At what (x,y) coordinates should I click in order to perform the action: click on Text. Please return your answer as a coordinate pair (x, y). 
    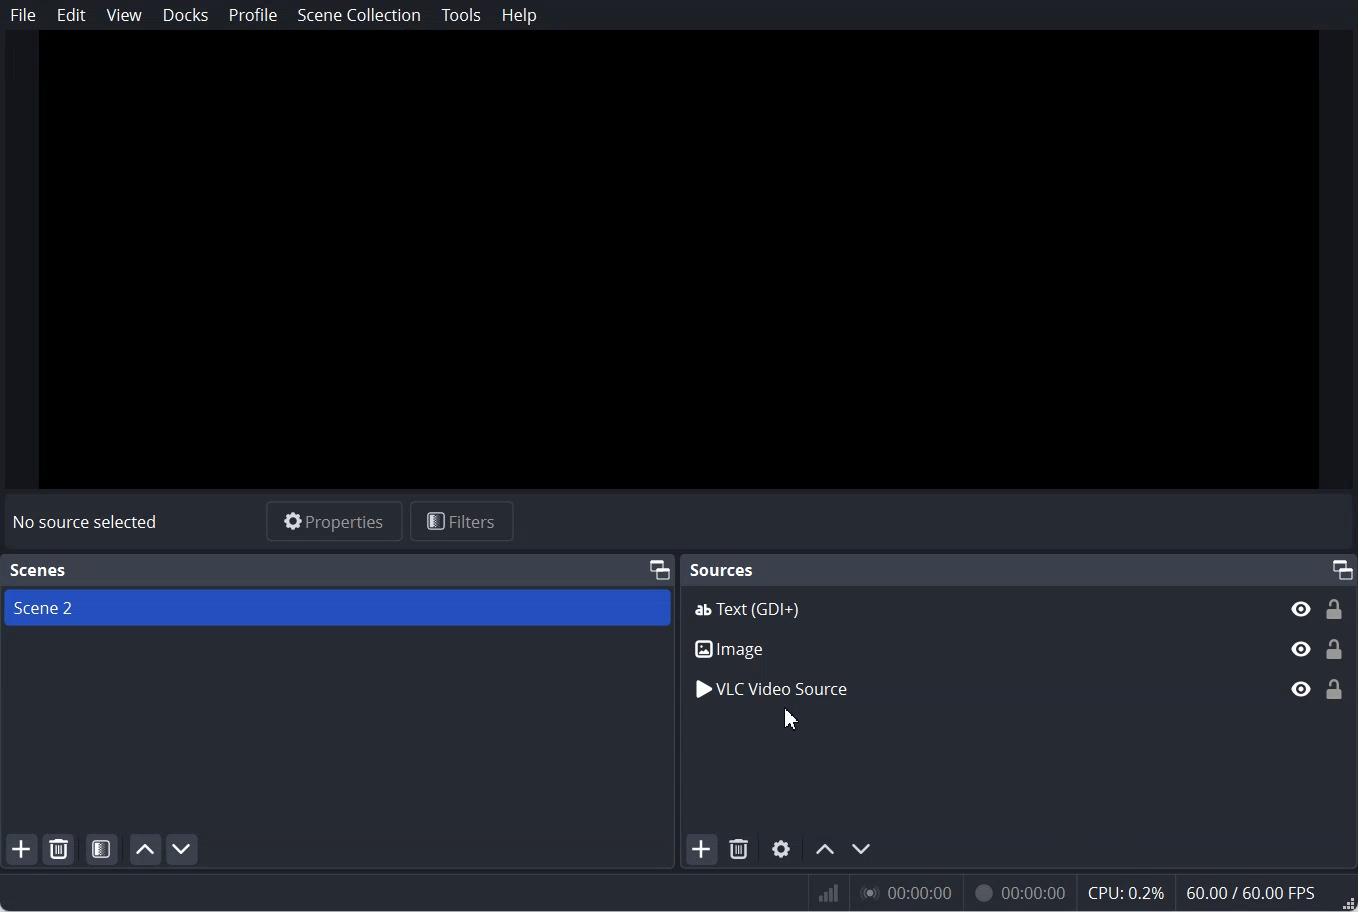
    Looking at the image, I should click on (723, 571).